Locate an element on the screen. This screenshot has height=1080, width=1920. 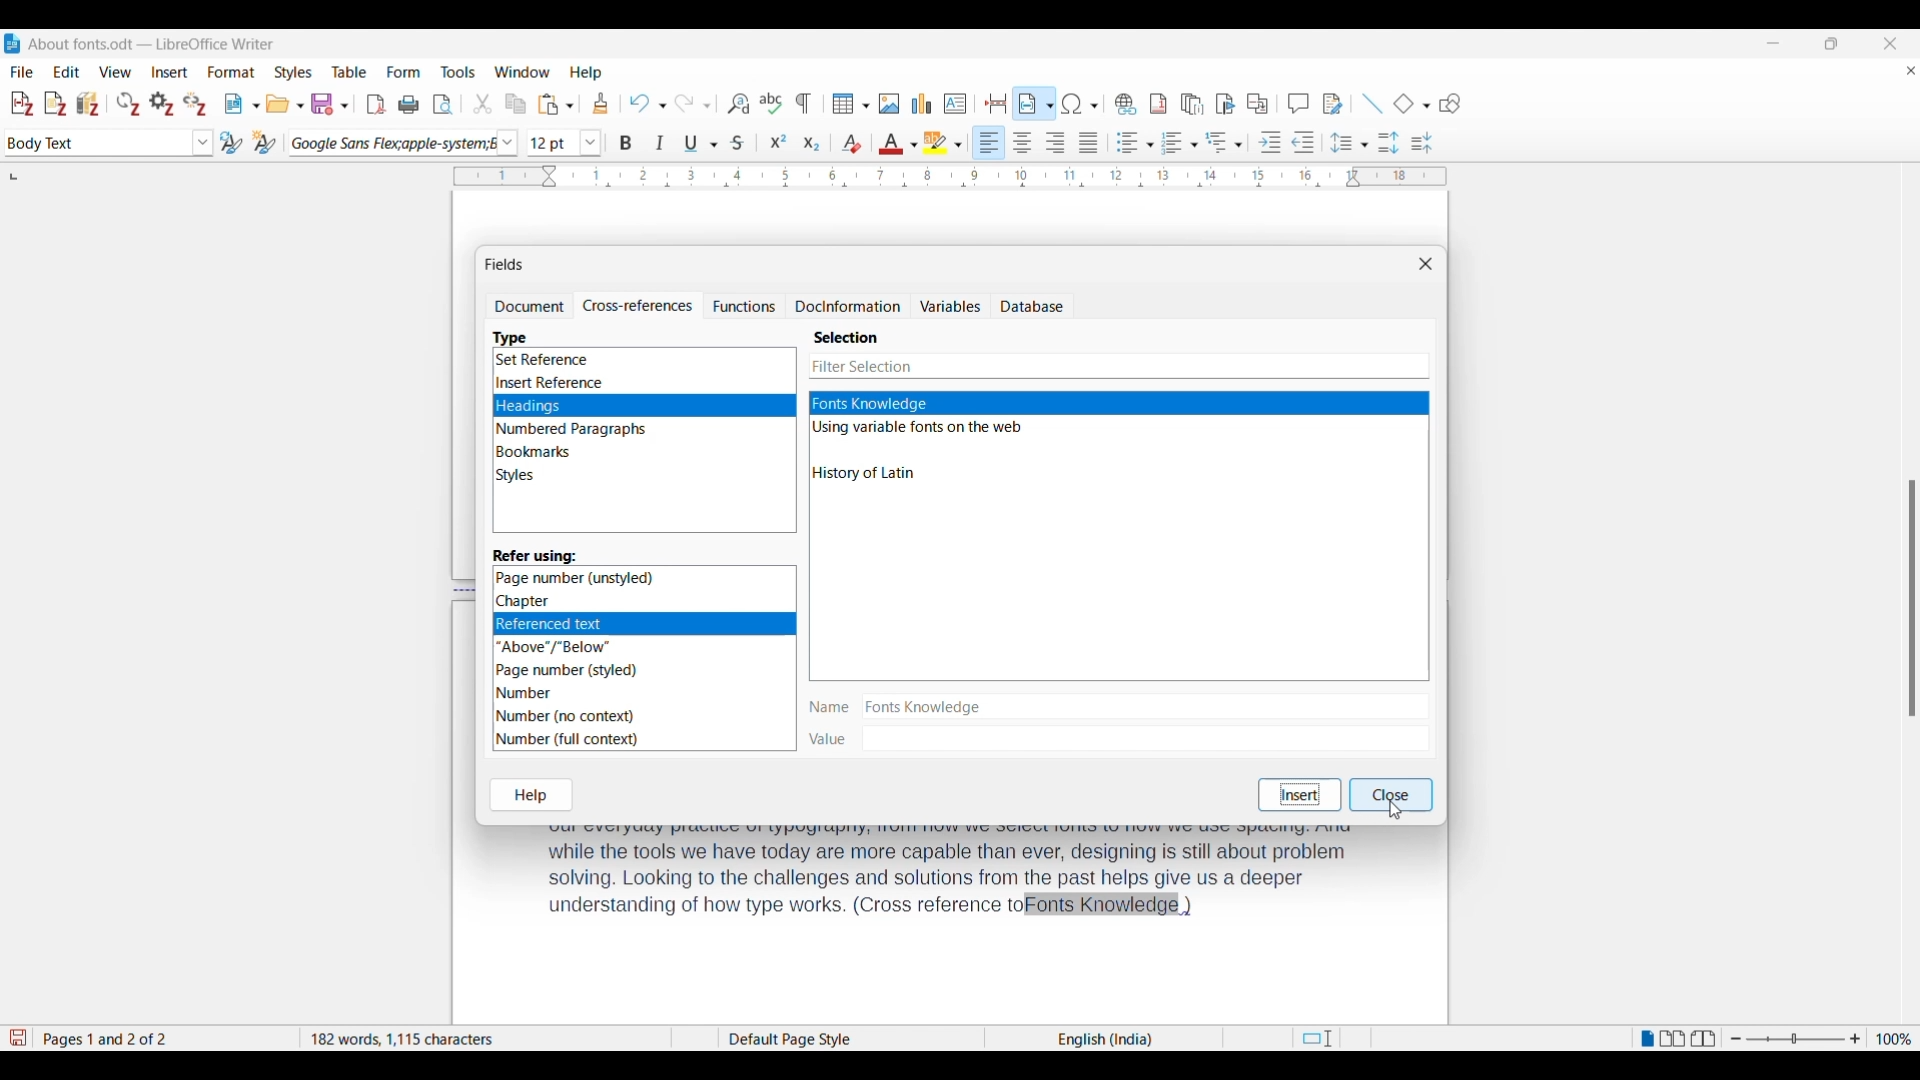
Increase paragraph spacing is located at coordinates (1389, 142).